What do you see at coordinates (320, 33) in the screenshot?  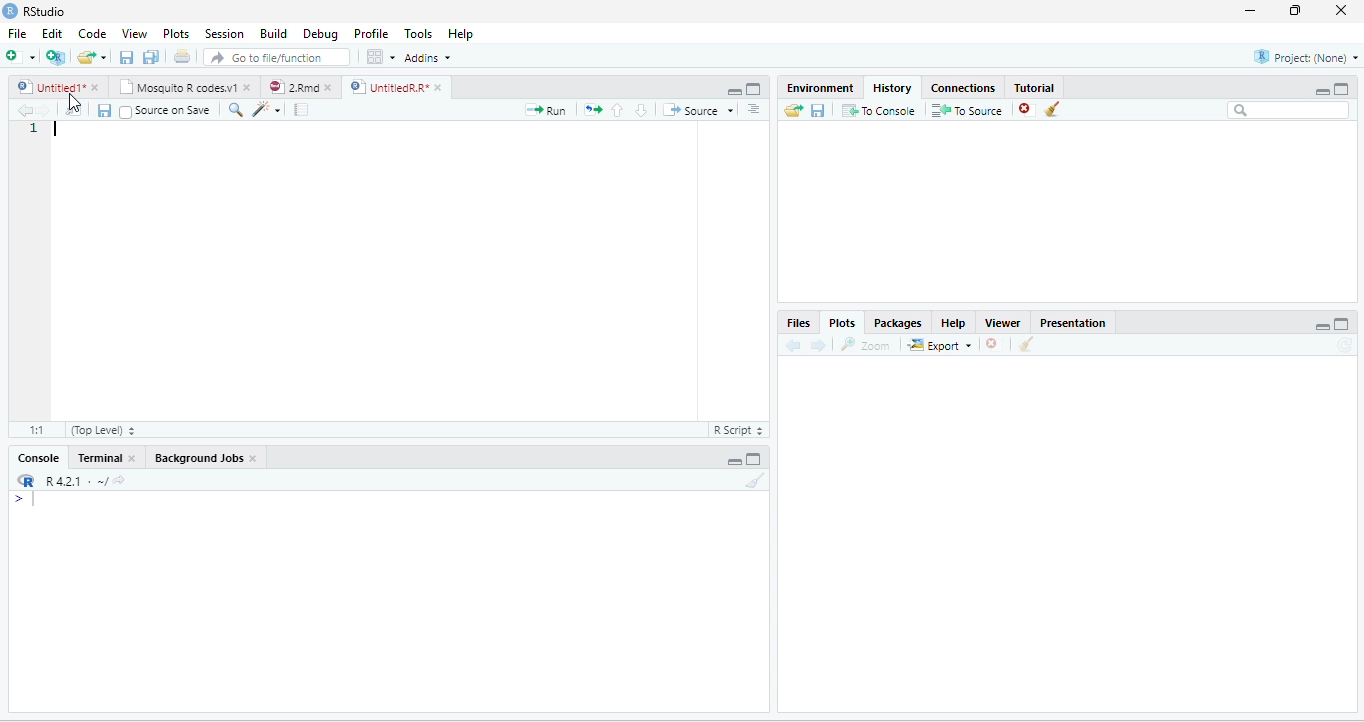 I see `Debug` at bounding box center [320, 33].